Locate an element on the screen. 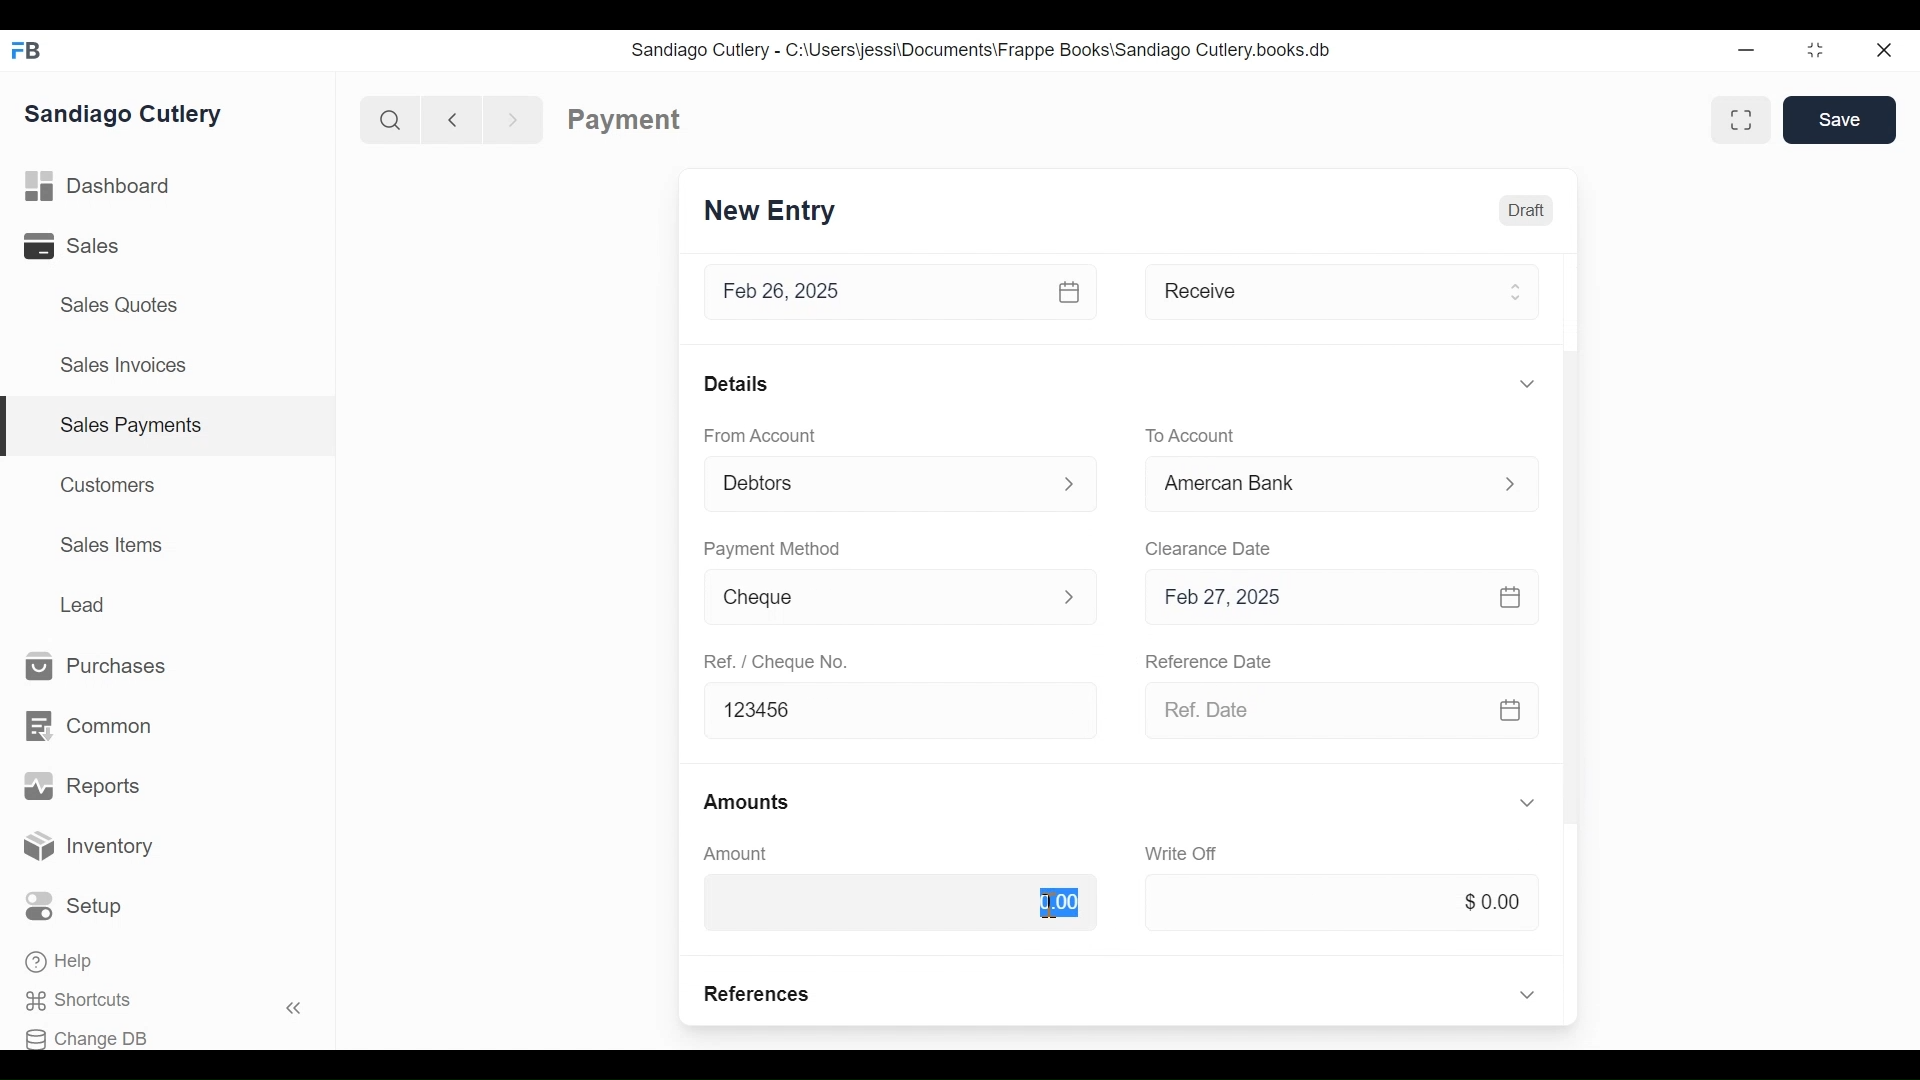 This screenshot has height=1080, width=1920. Calendar is located at coordinates (1512, 596).